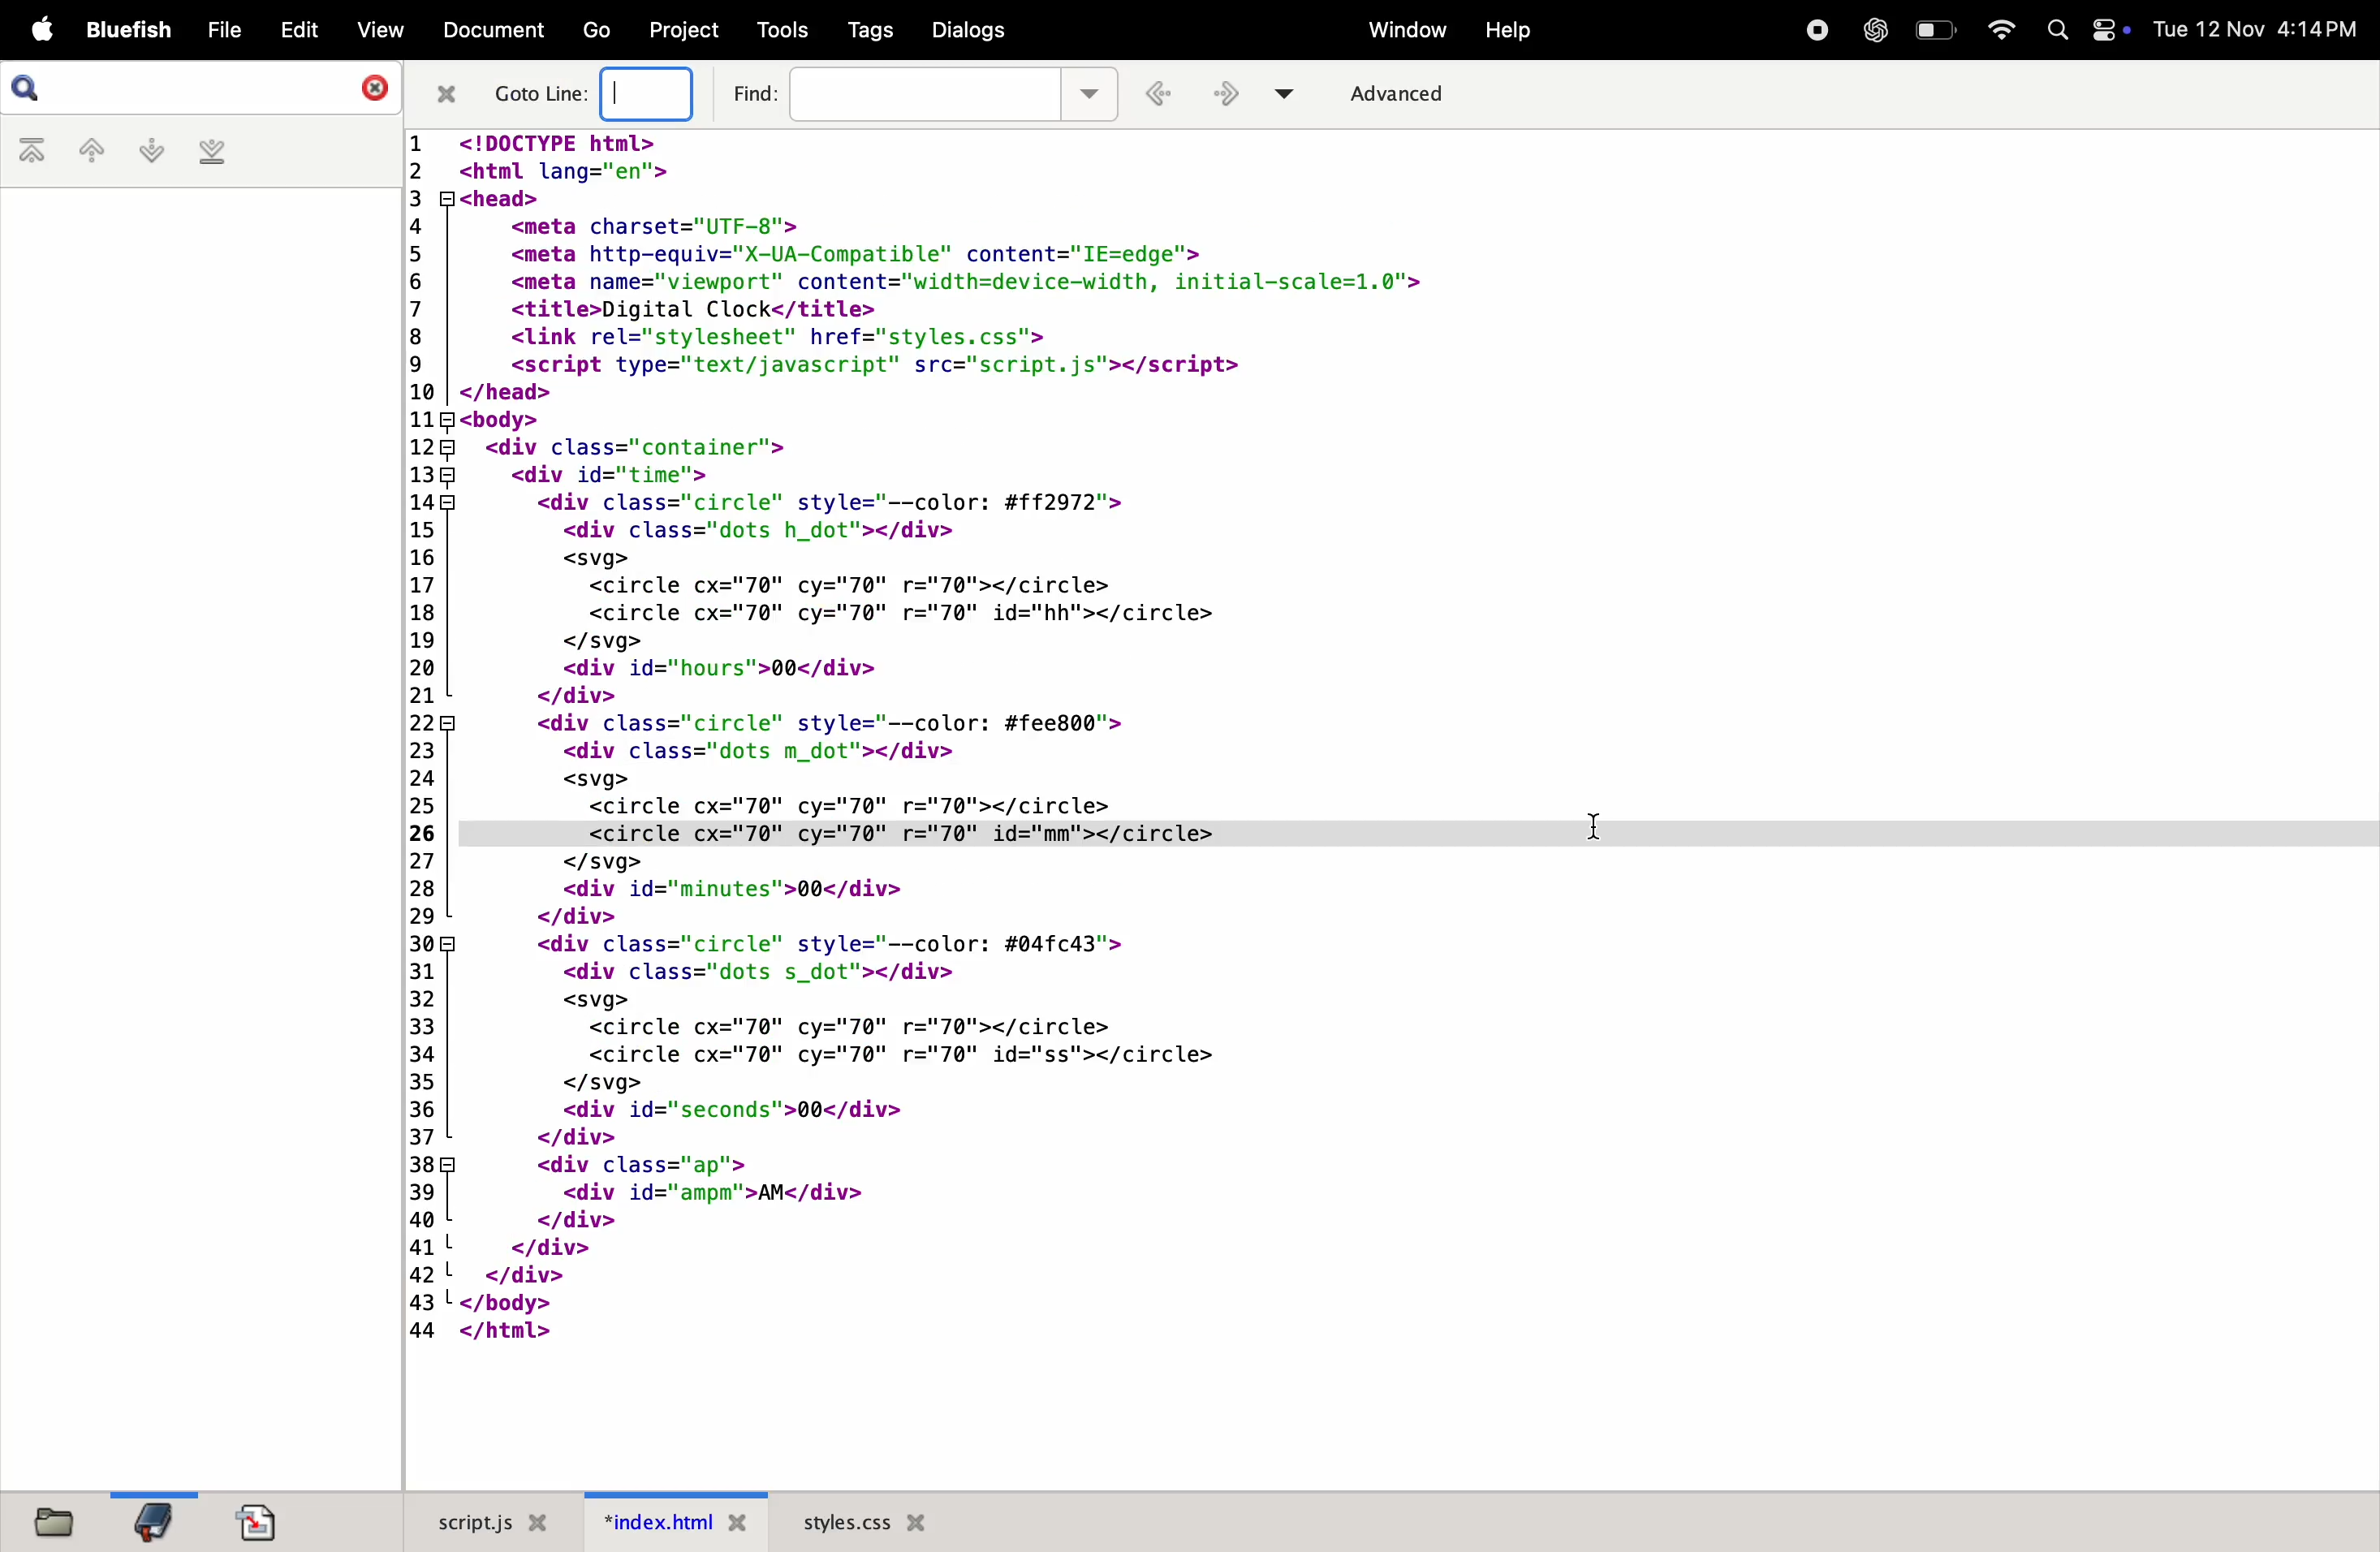  I want to click on new document, so click(268, 1521).